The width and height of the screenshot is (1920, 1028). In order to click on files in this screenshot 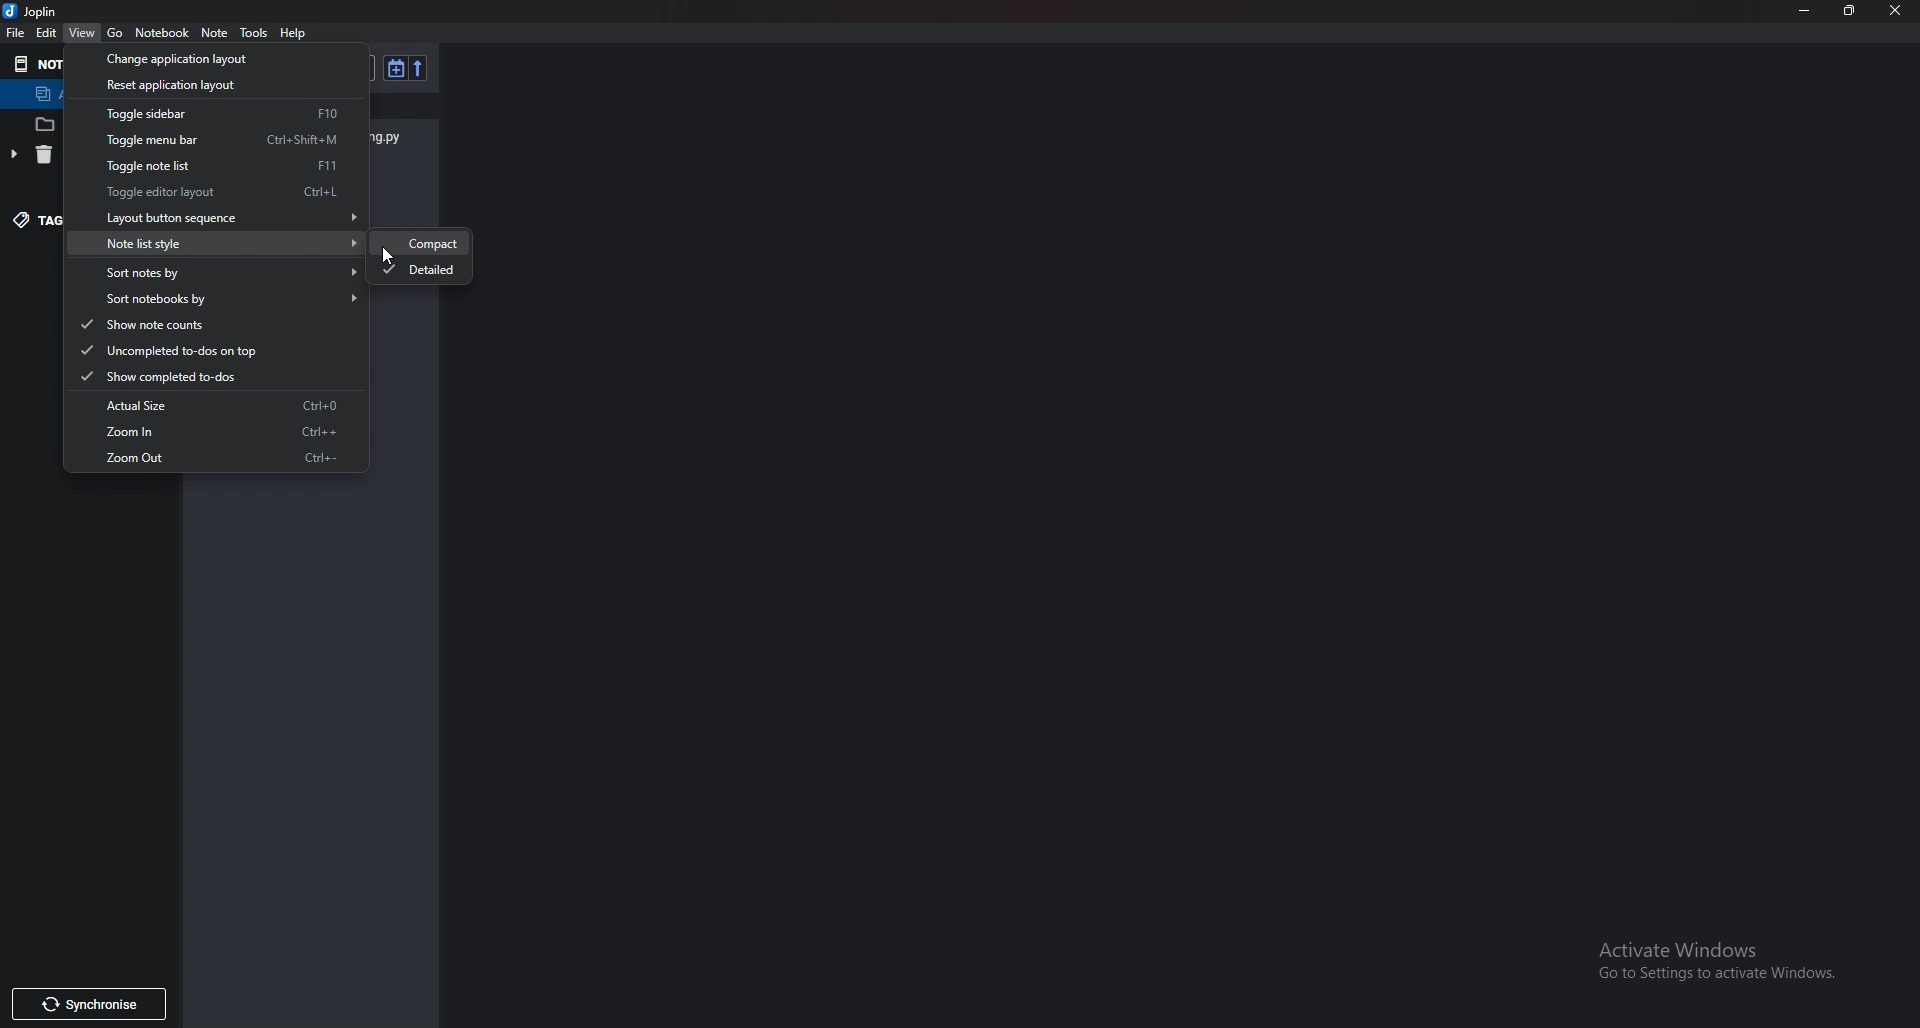, I will do `click(43, 122)`.